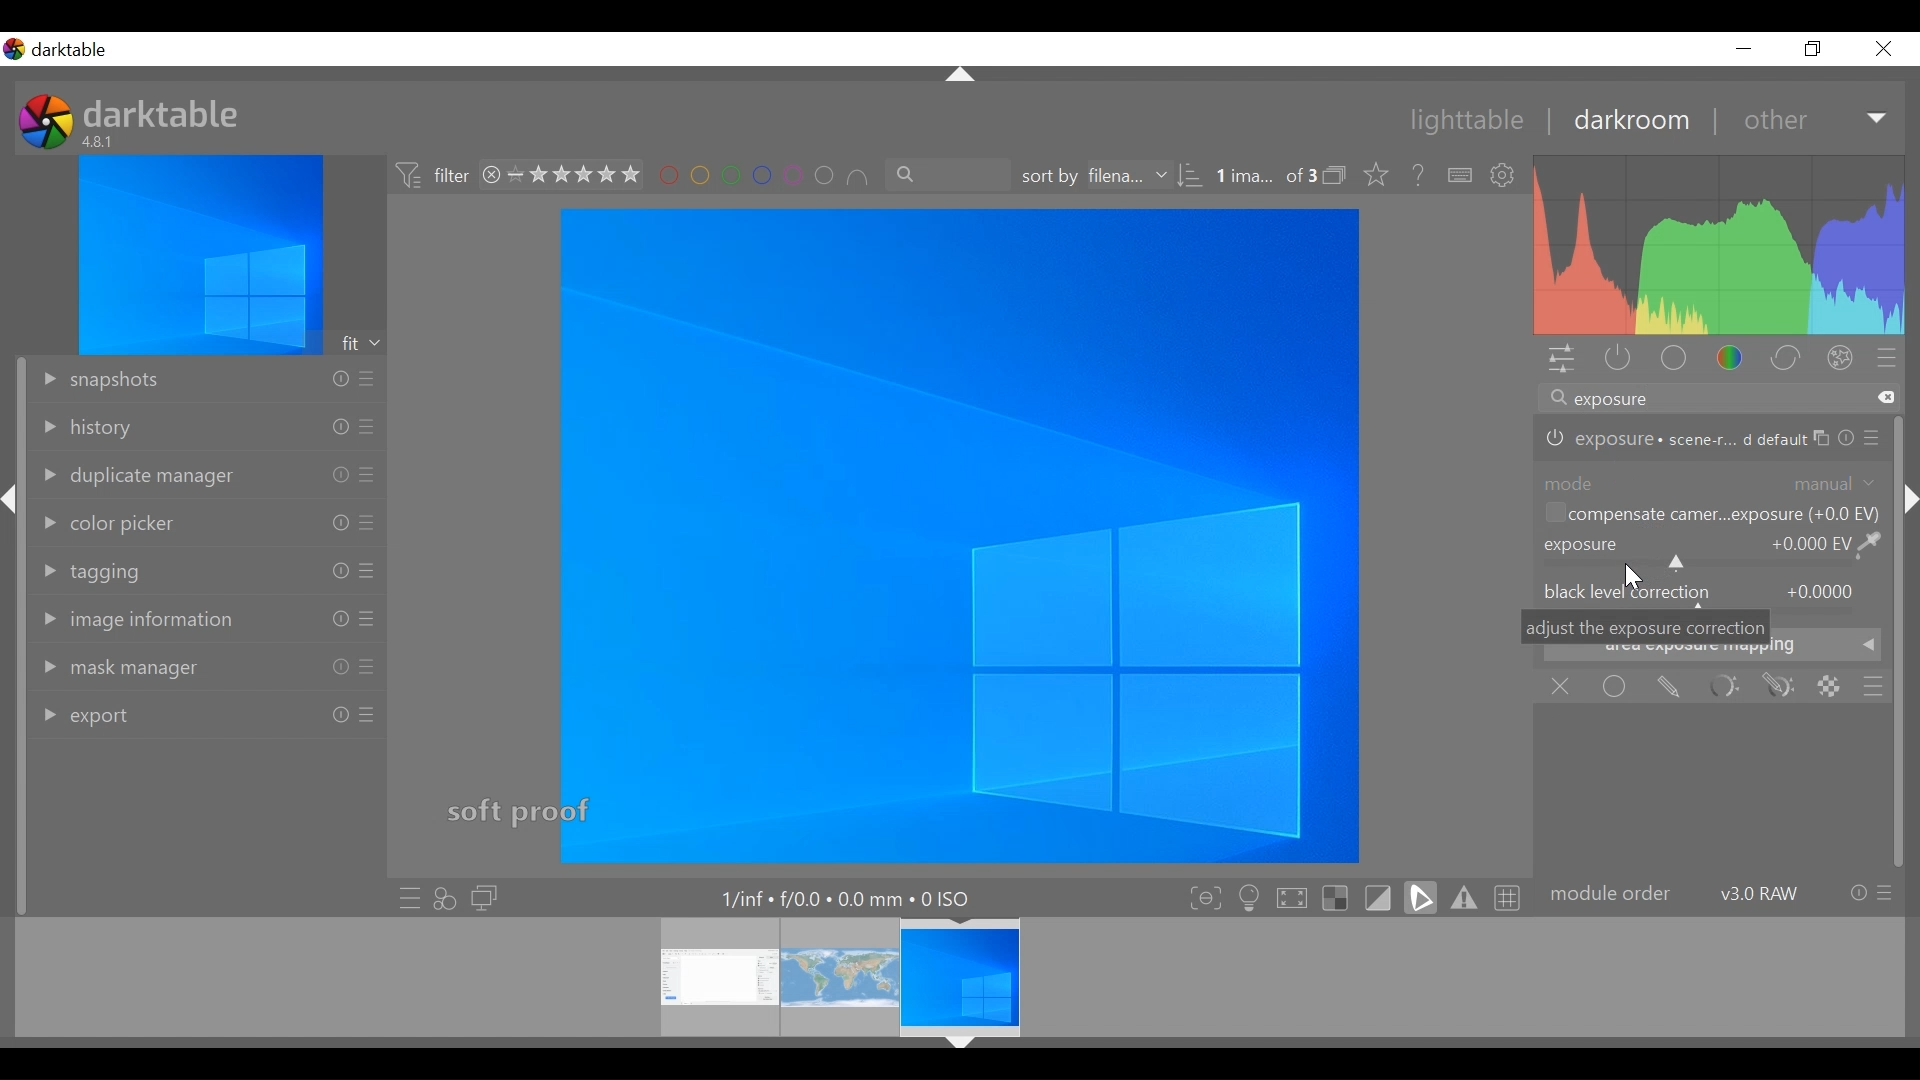  What do you see at coordinates (1334, 175) in the screenshot?
I see `expand/collapse grouped images` at bounding box center [1334, 175].